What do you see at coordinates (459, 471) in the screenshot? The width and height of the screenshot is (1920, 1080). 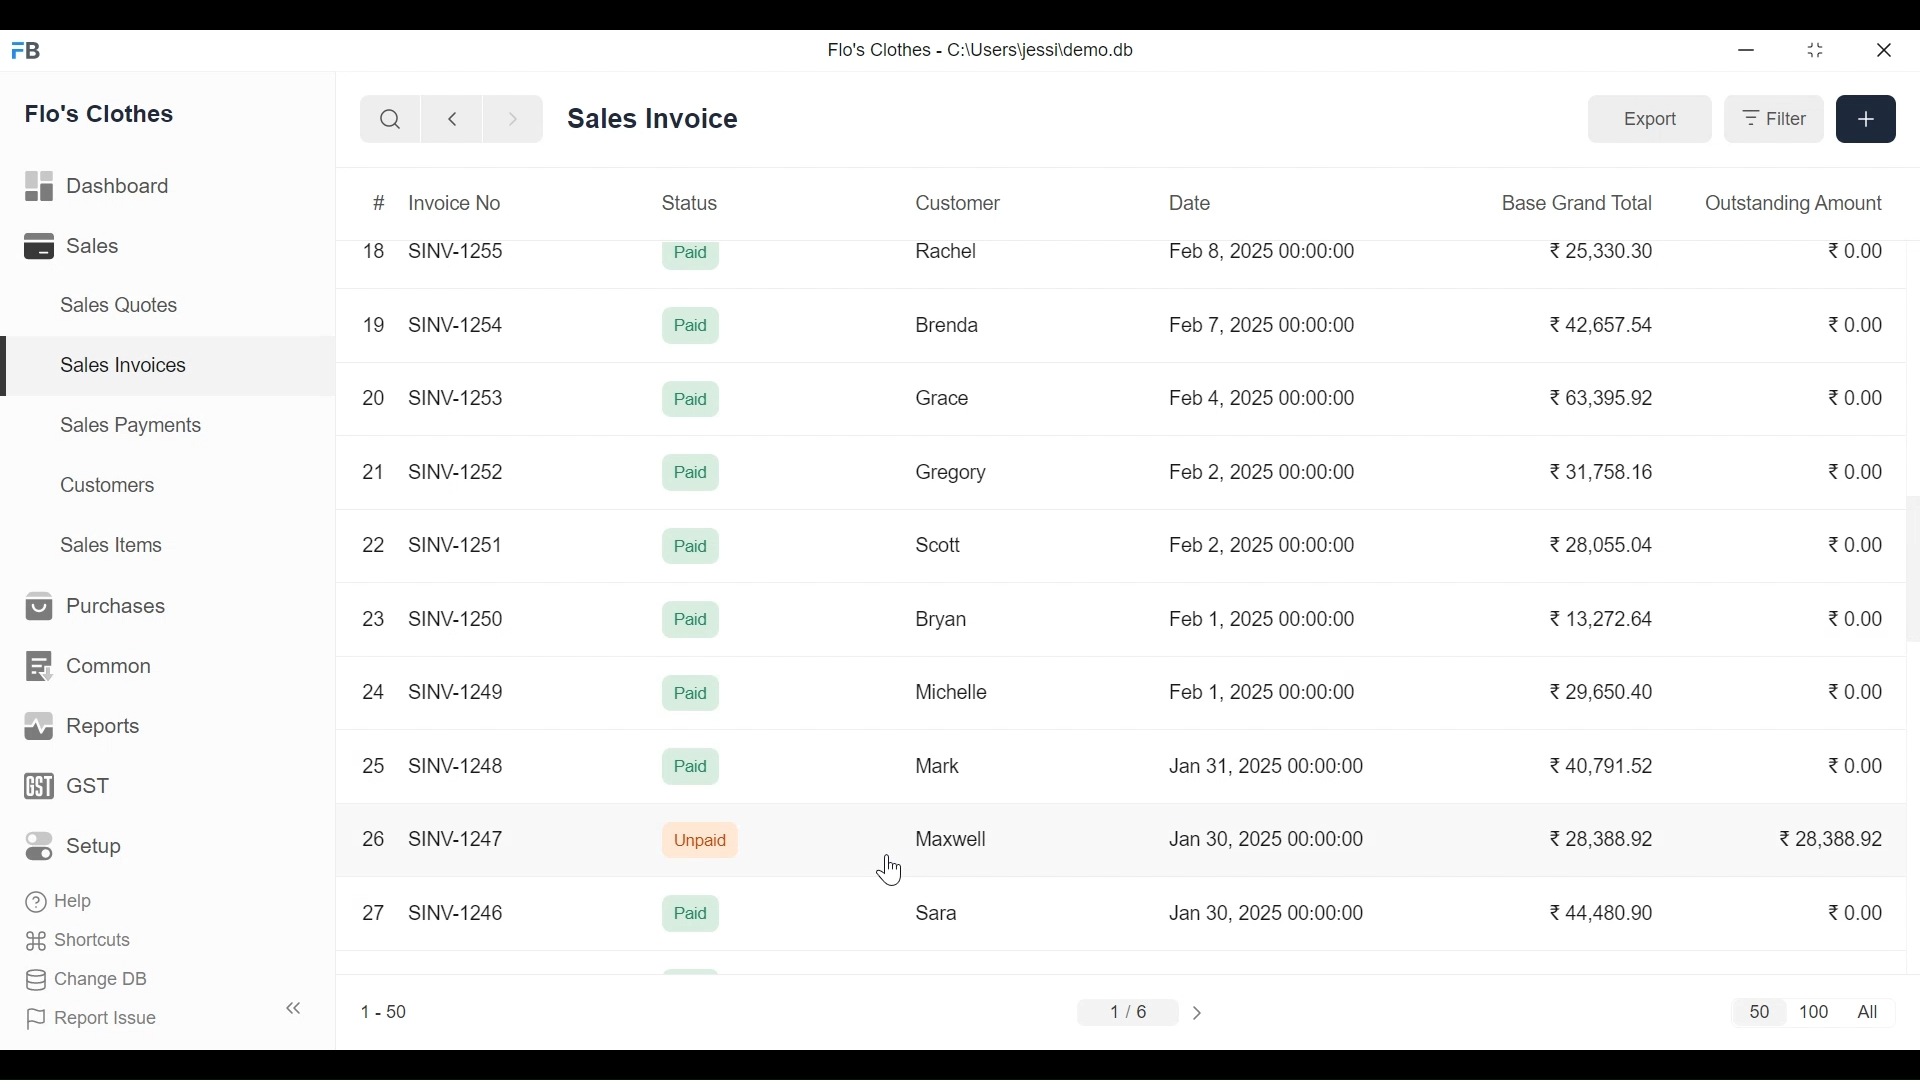 I see `SINV-1252` at bounding box center [459, 471].